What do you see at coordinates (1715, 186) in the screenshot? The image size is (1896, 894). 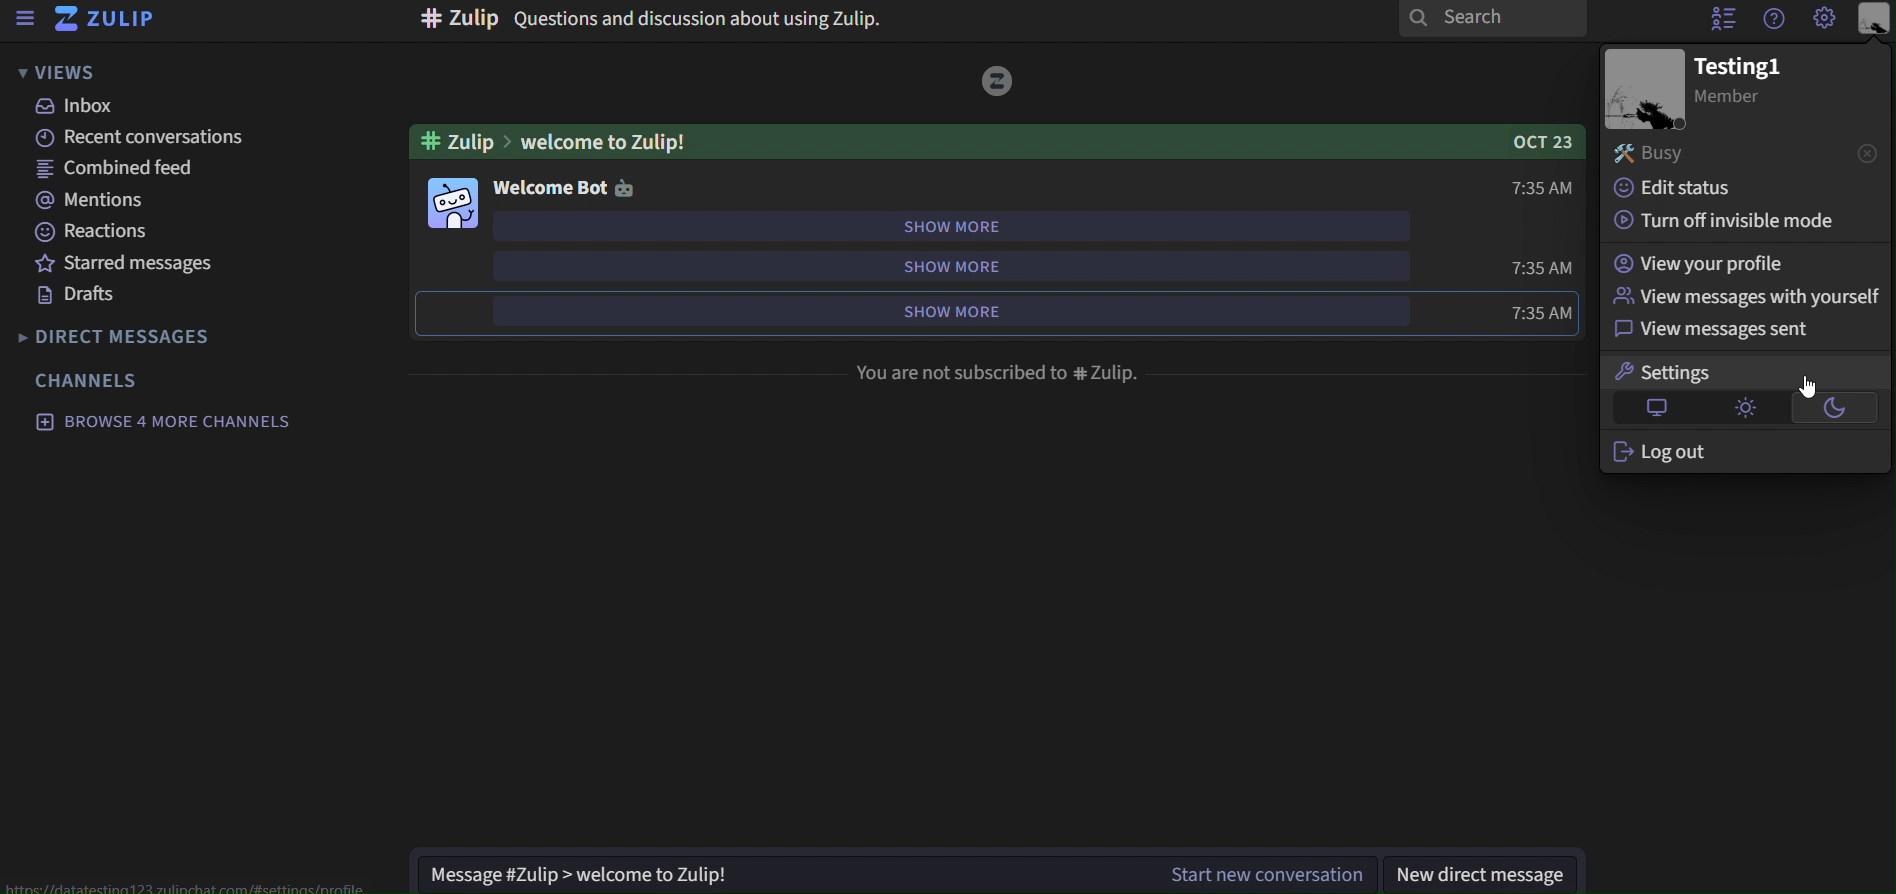 I see `edit status` at bounding box center [1715, 186].